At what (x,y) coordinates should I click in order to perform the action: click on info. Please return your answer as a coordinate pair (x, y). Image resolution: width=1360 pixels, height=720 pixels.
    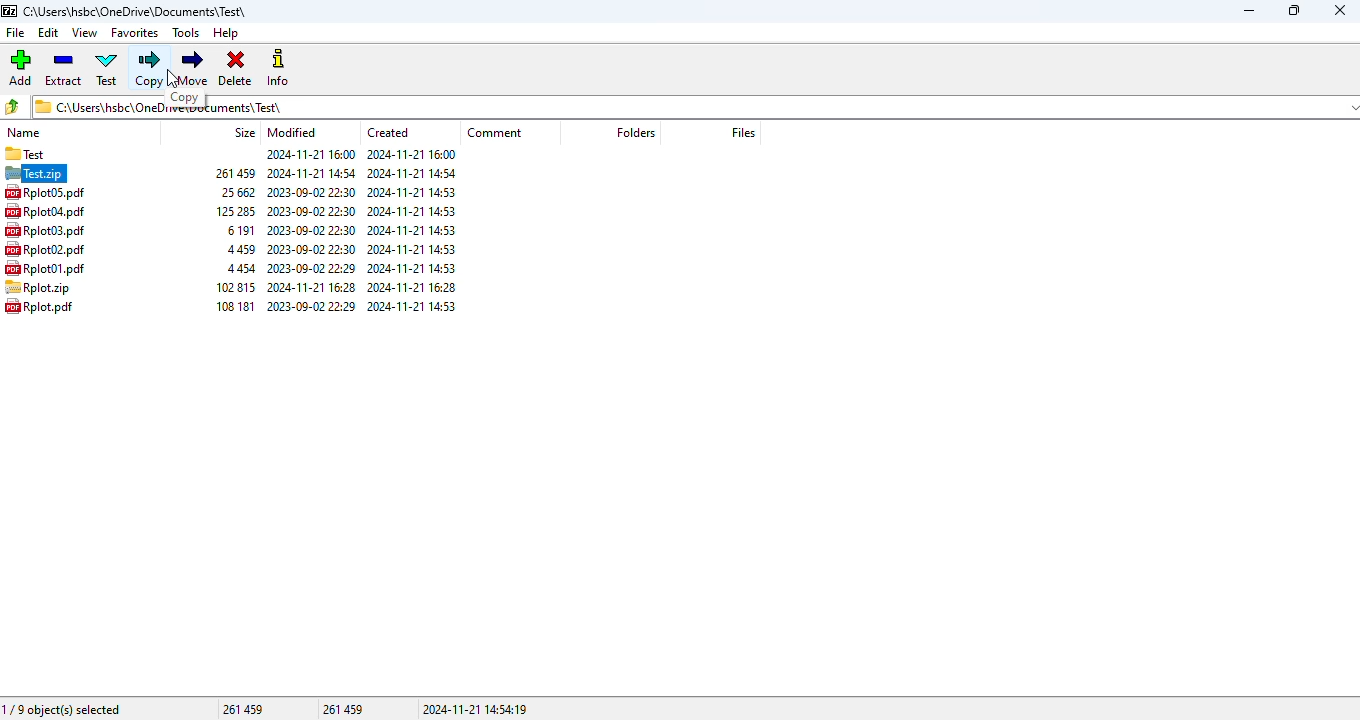
    Looking at the image, I should click on (279, 67).